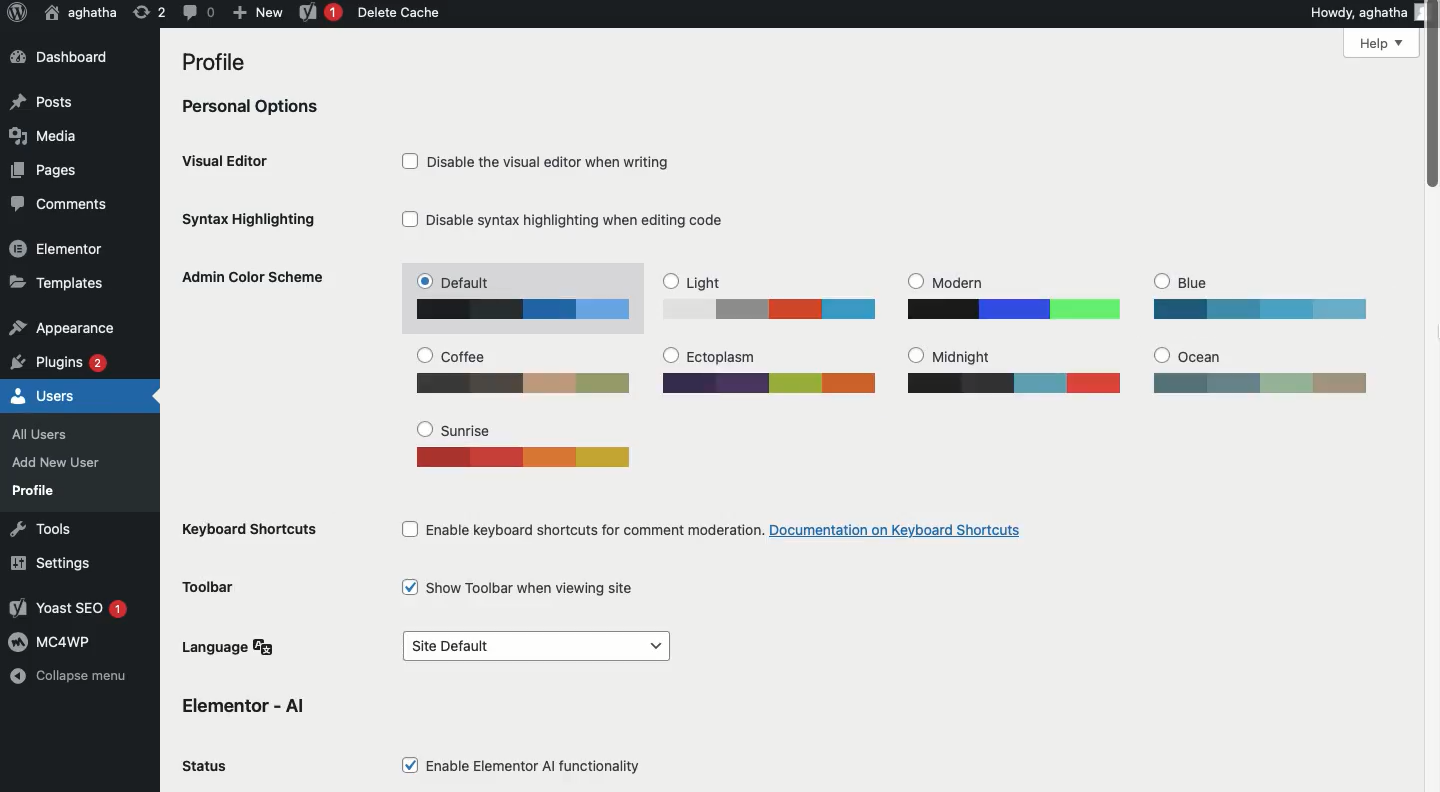  Describe the element at coordinates (245, 110) in the screenshot. I see `Personal options` at that location.